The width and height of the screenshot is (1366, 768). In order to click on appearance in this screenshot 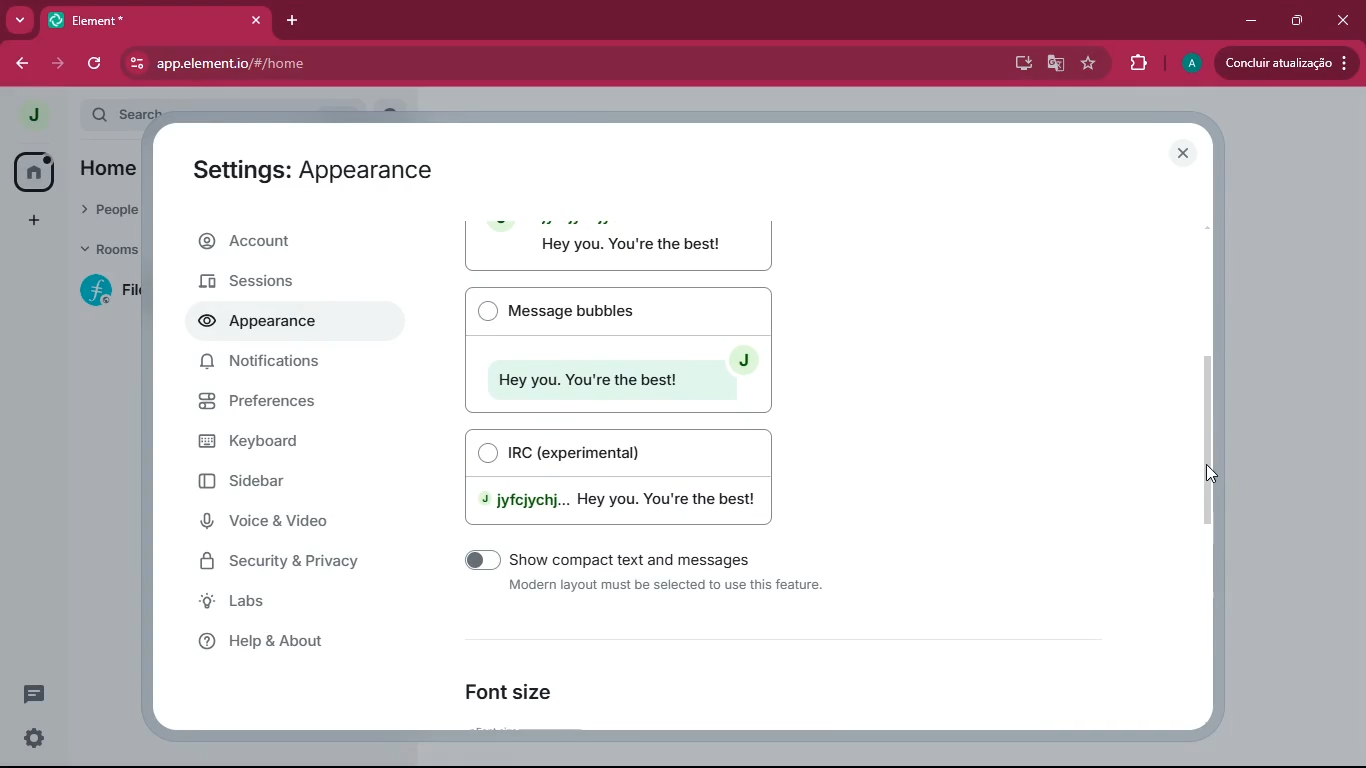, I will do `click(269, 323)`.